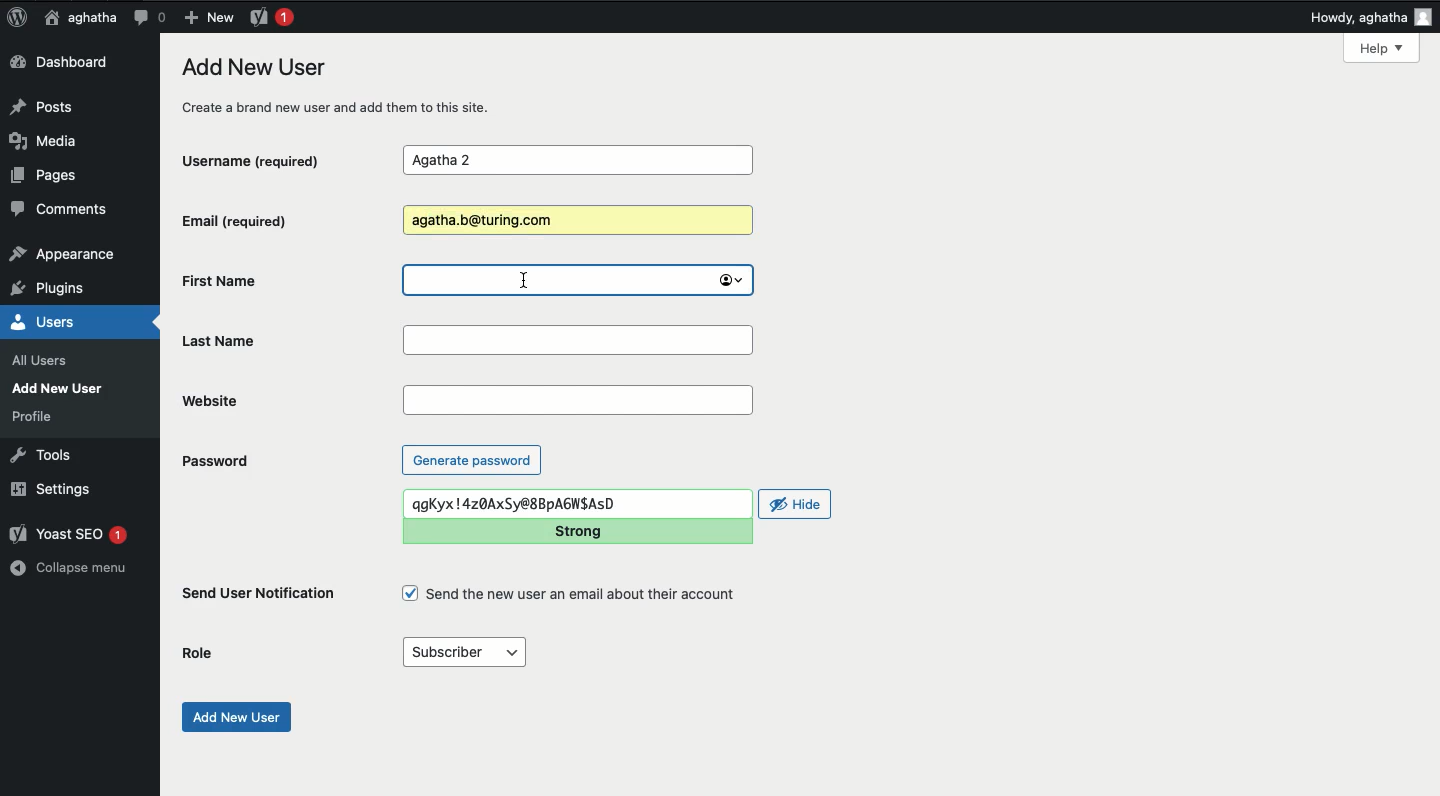  I want to click on Dashboard, so click(65, 63).